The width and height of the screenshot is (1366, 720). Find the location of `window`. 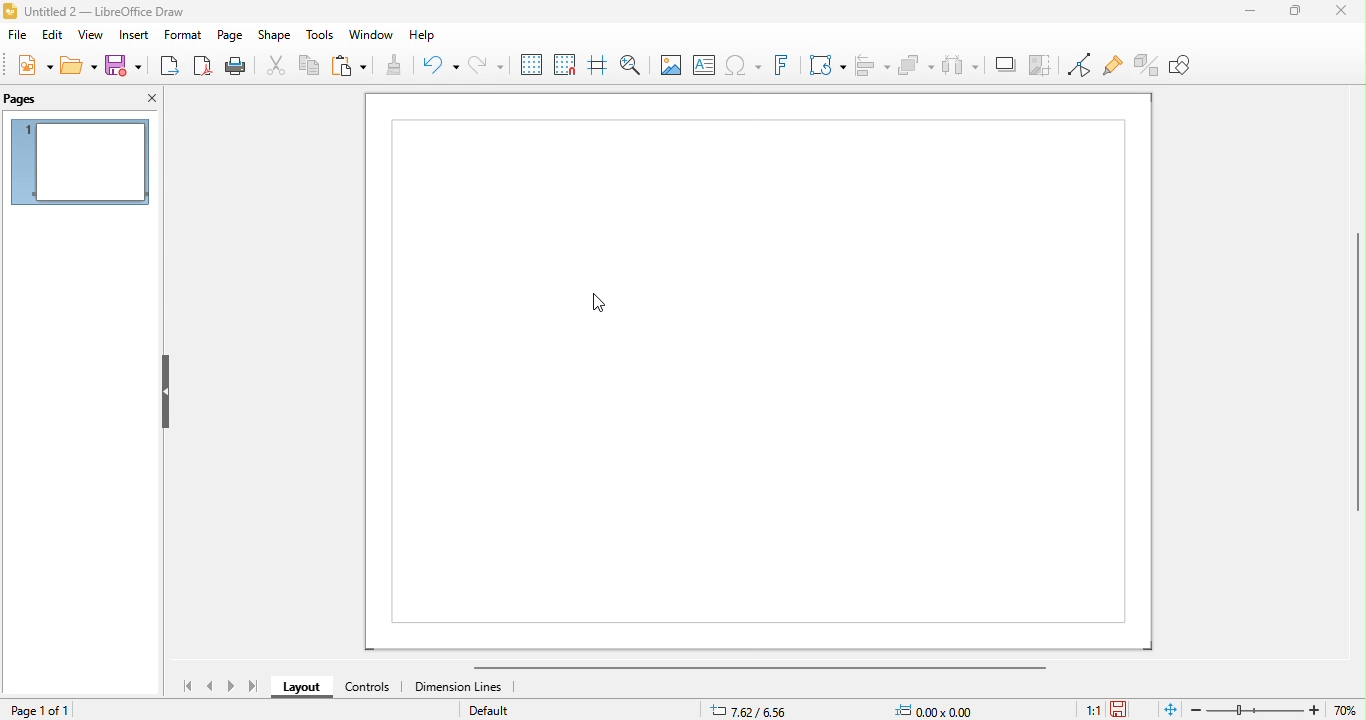

window is located at coordinates (372, 35).